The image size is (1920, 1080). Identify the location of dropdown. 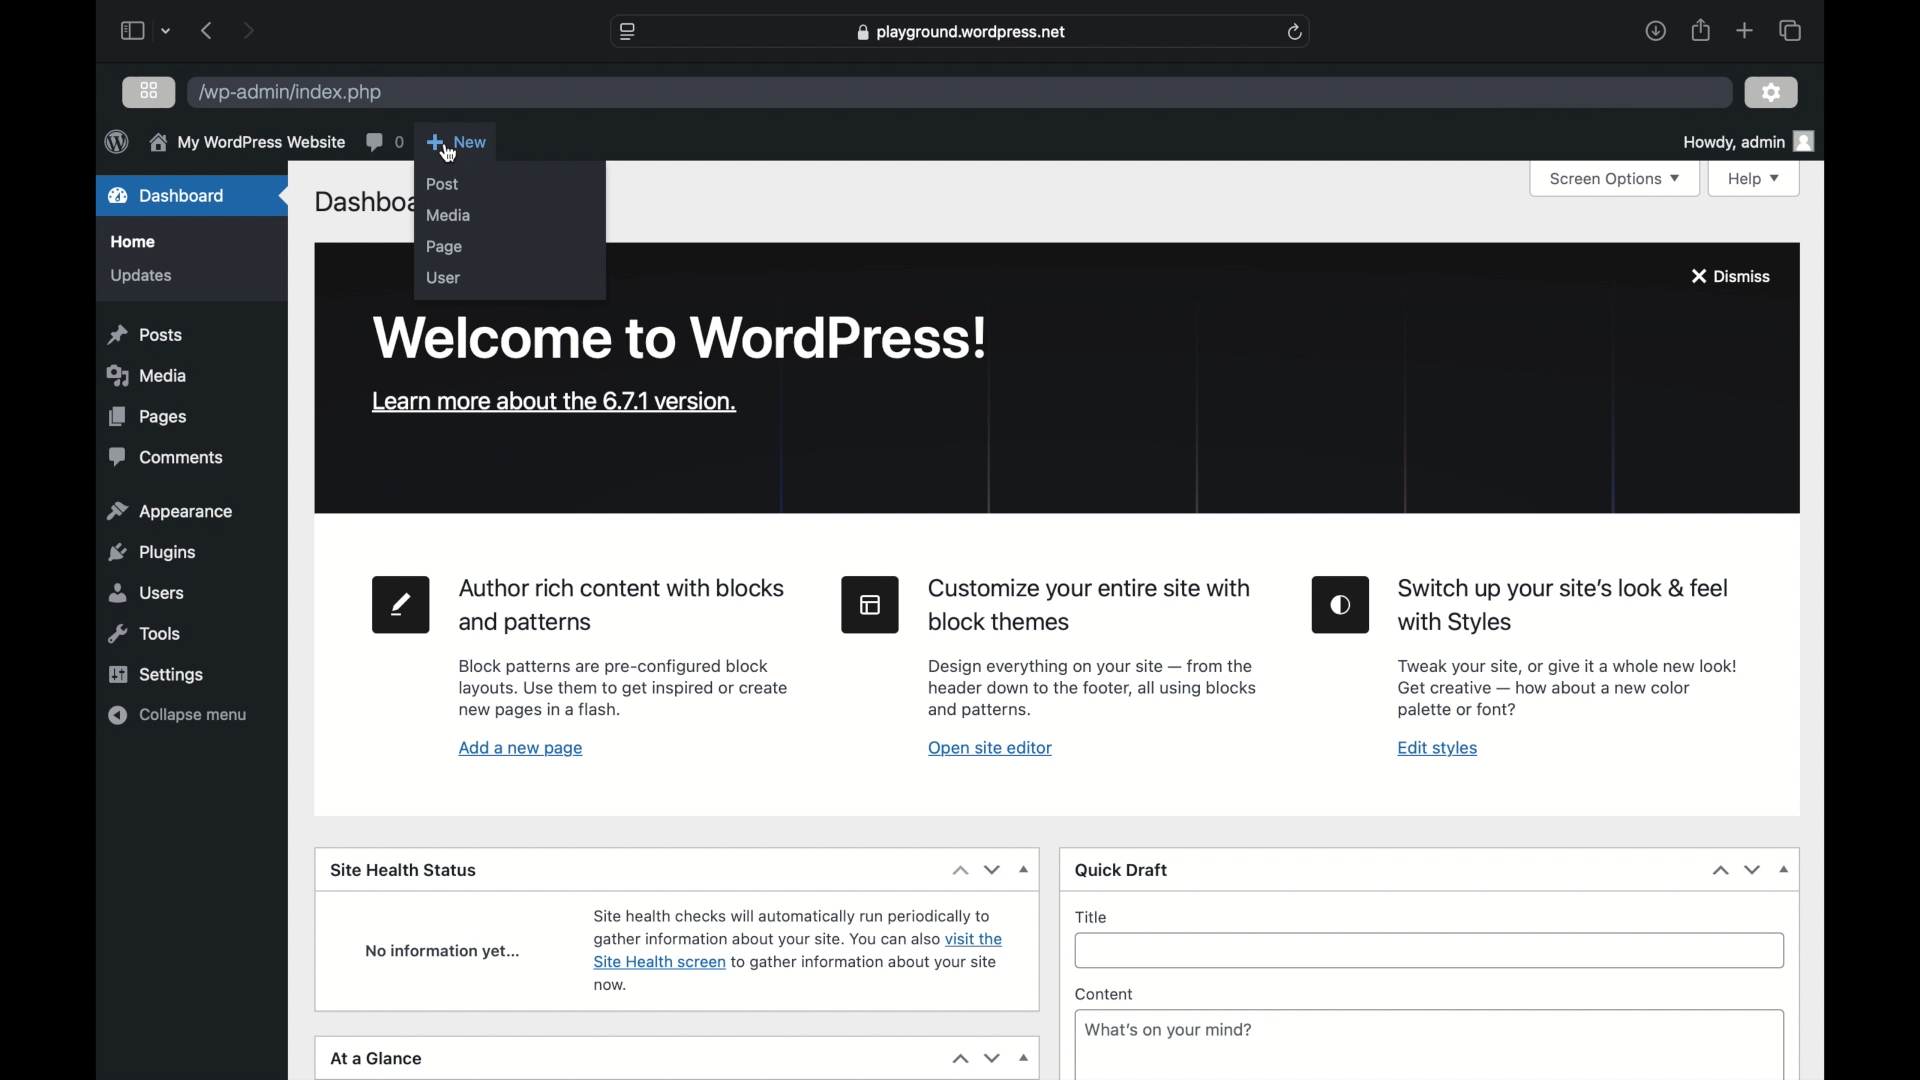
(167, 31).